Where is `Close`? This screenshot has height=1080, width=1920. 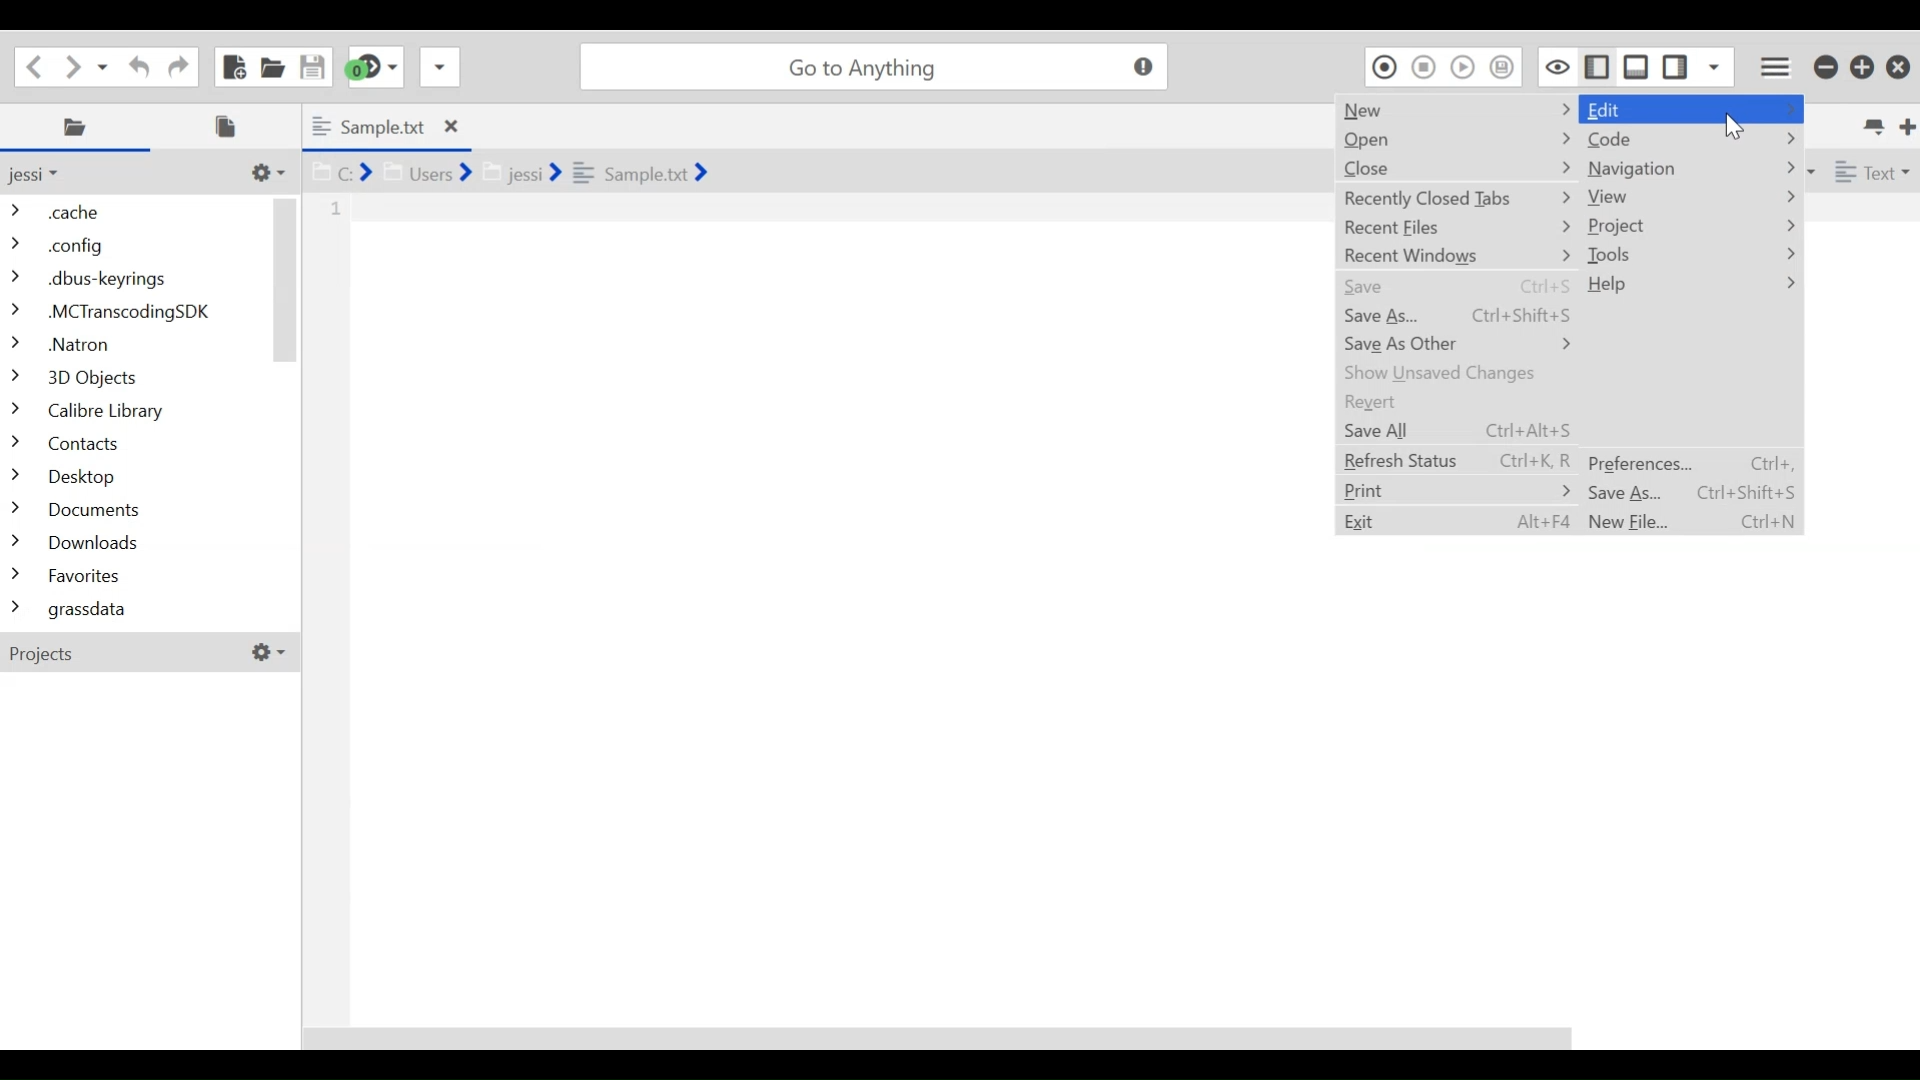
Close is located at coordinates (1898, 68).